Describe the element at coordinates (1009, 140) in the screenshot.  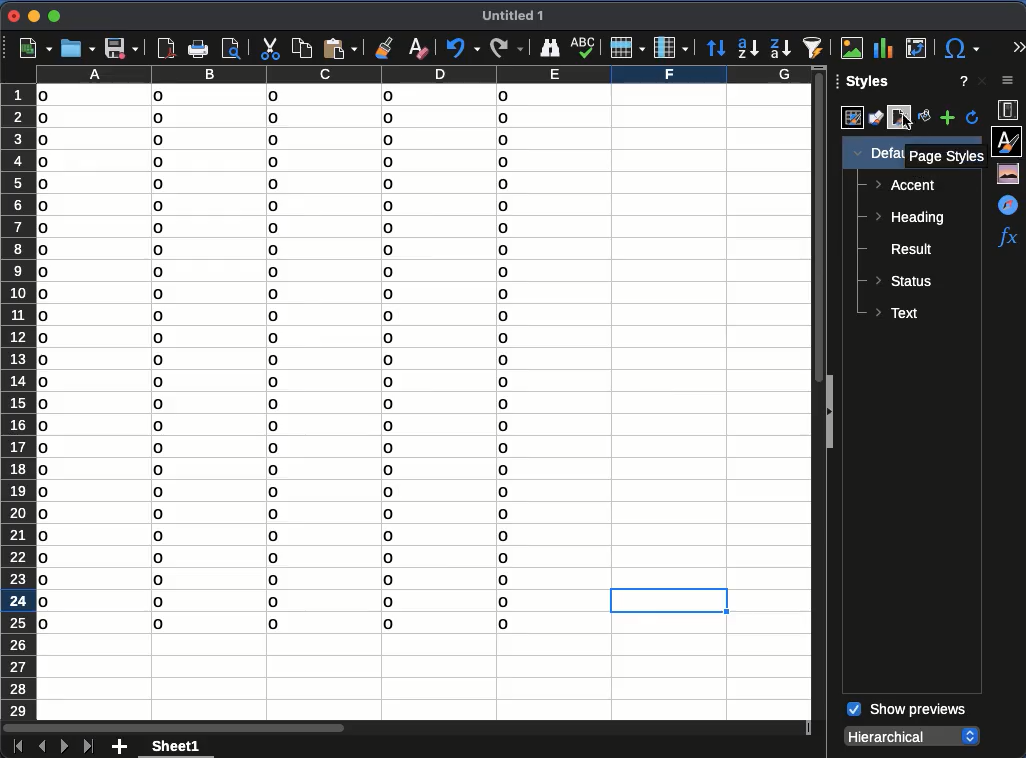
I see `styles` at that location.